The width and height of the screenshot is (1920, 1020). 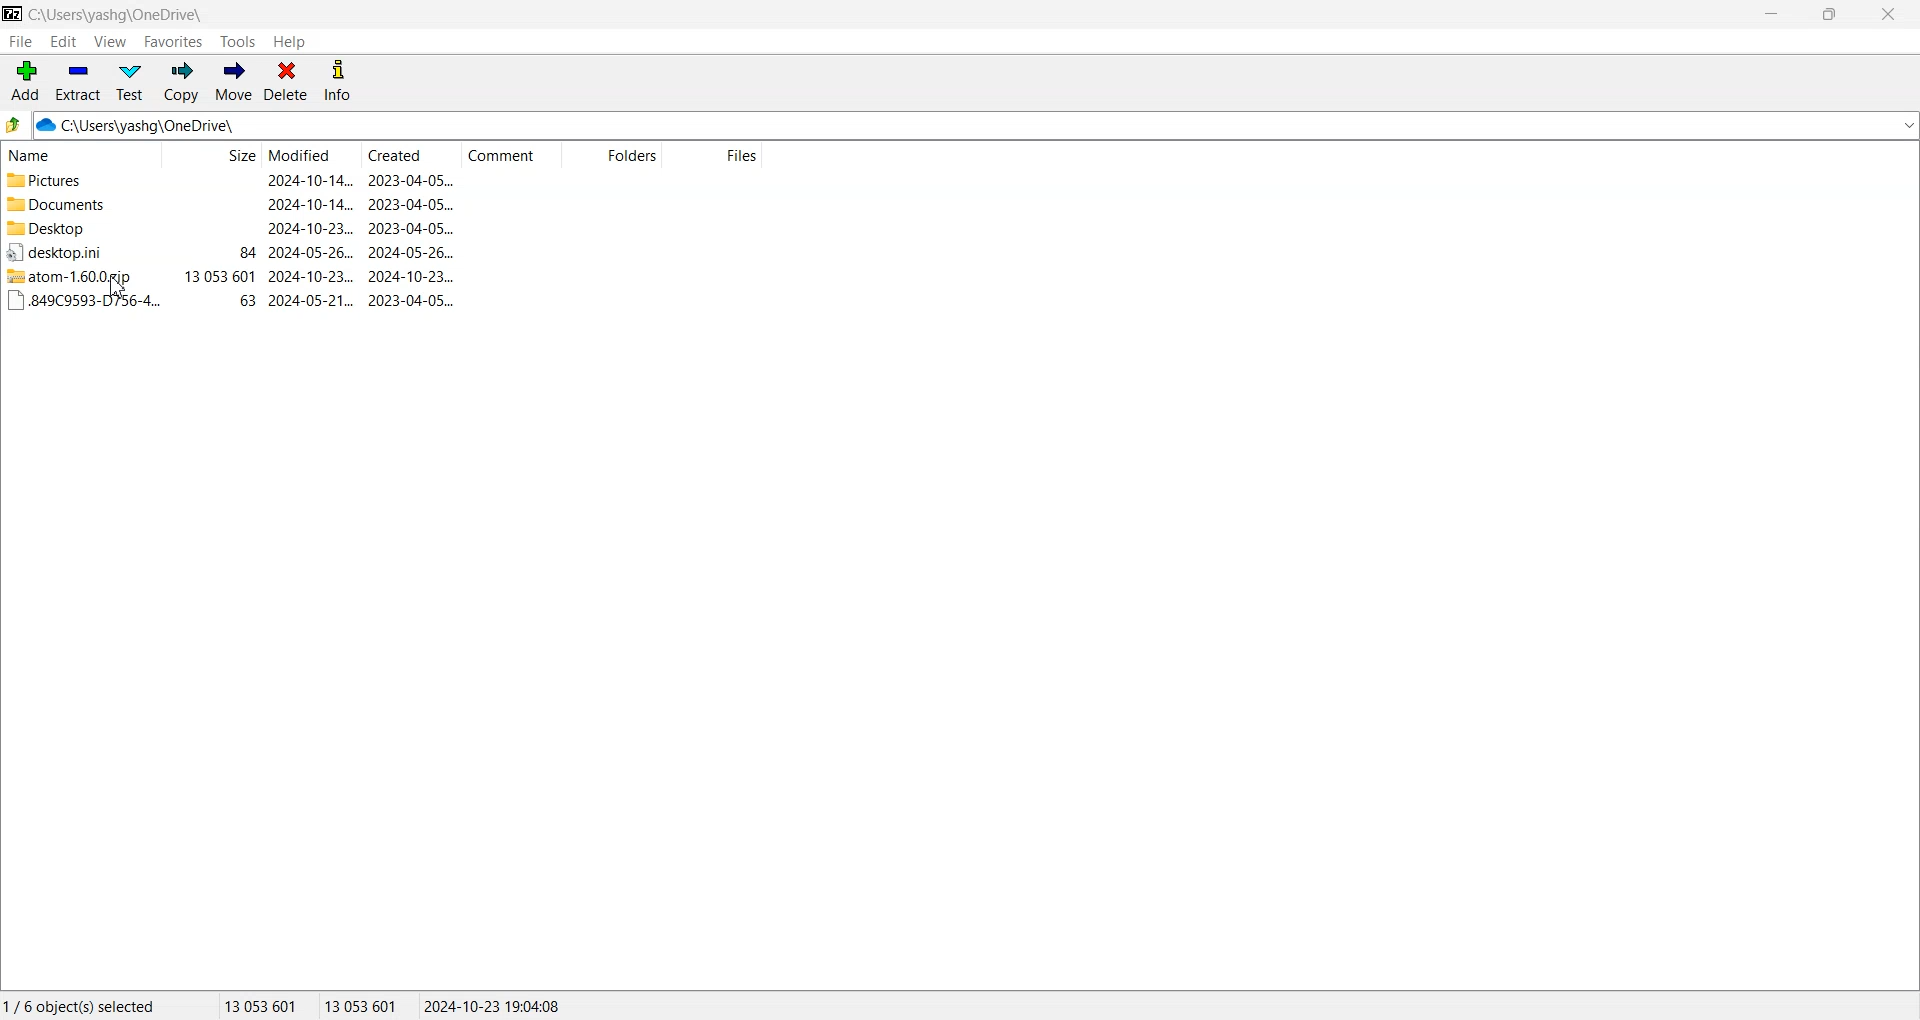 What do you see at coordinates (411, 204) in the screenshot?
I see `2023-04-05` at bounding box center [411, 204].